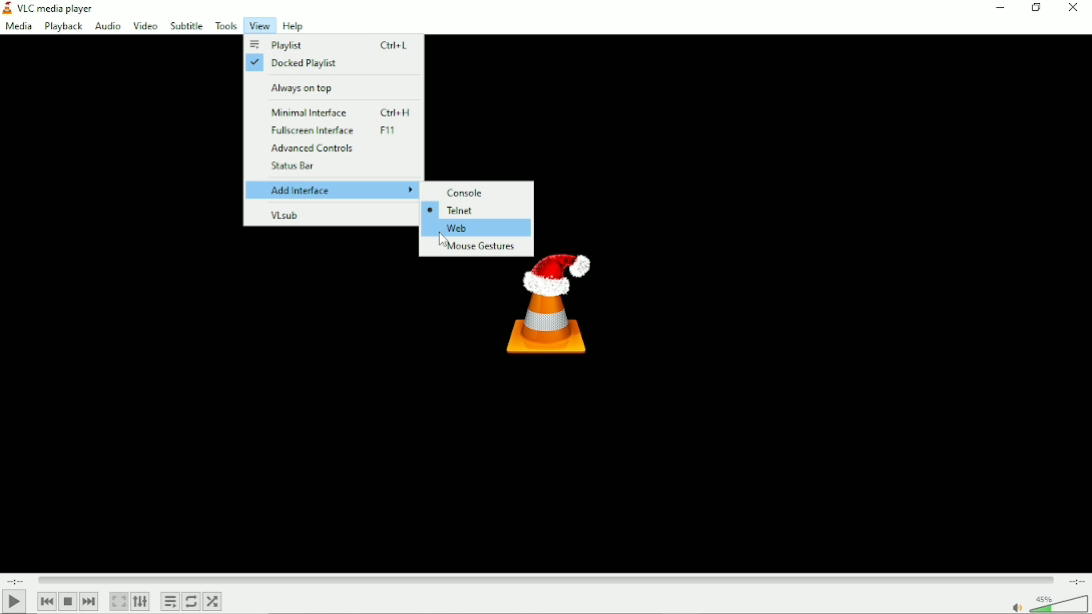 The width and height of the screenshot is (1092, 614). Describe the element at coordinates (338, 131) in the screenshot. I see `Fullscreen interface` at that location.